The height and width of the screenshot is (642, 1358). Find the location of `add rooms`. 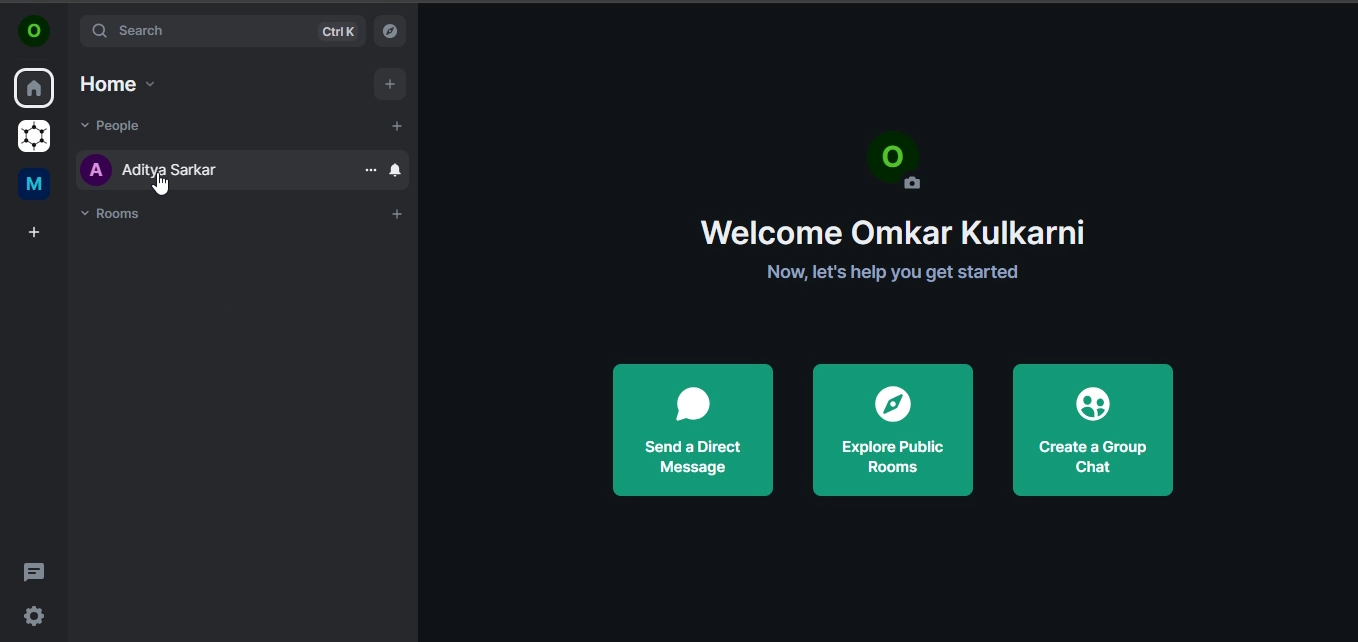

add rooms is located at coordinates (396, 214).